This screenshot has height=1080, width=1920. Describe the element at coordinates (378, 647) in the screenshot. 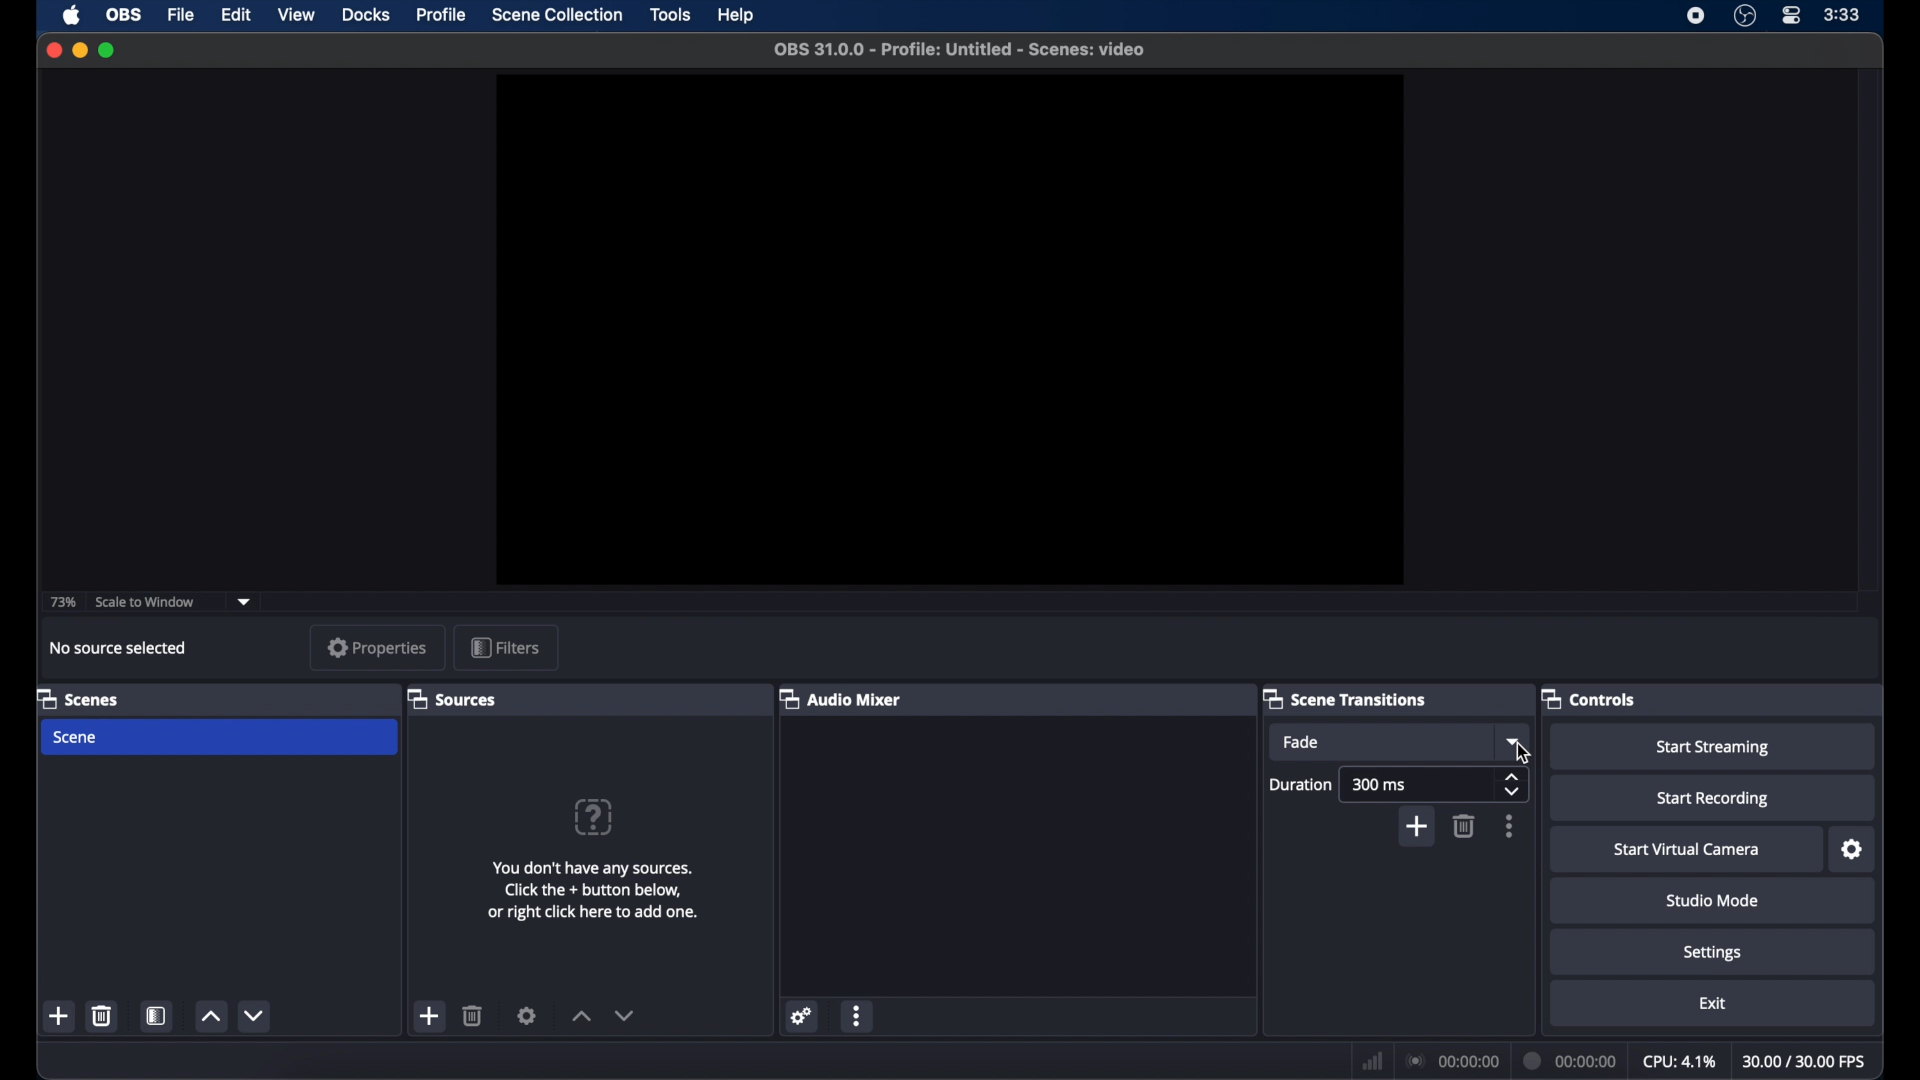

I see `properties` at that location.